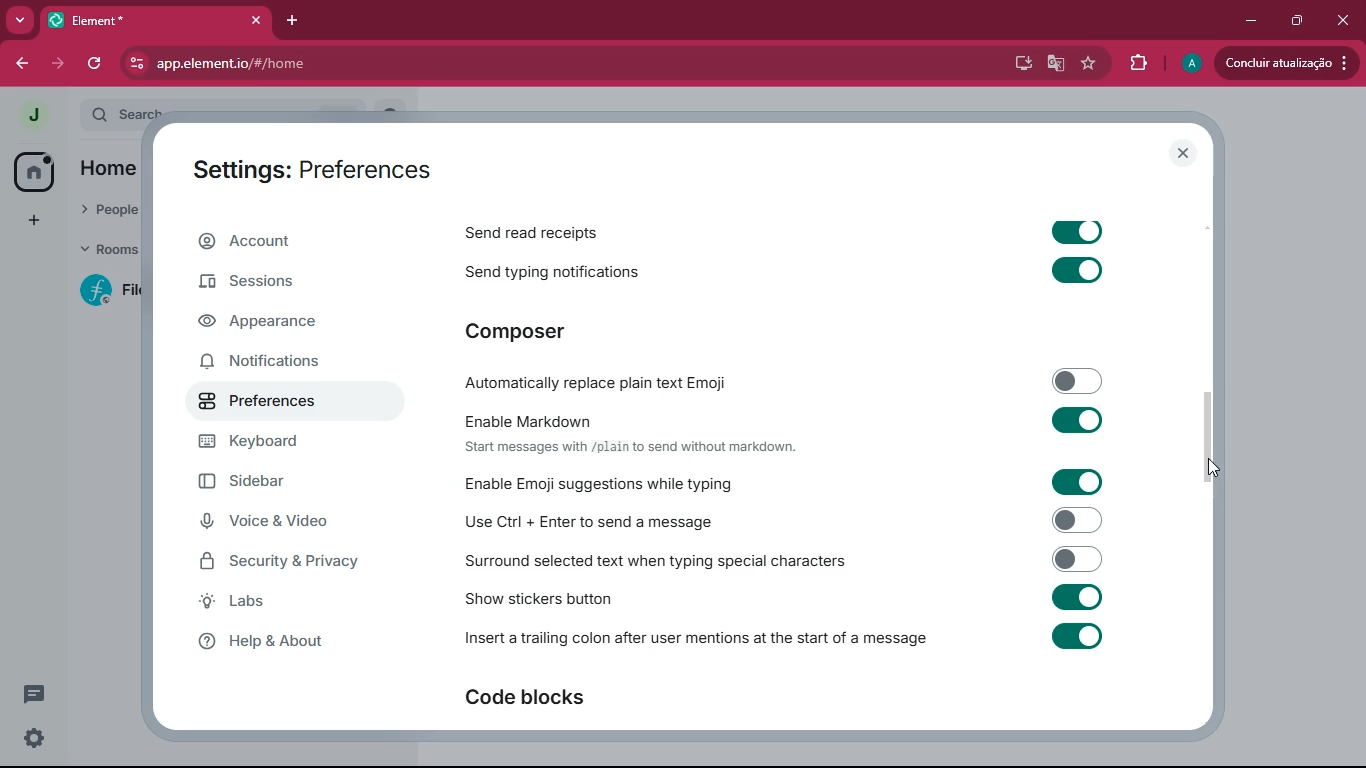  What do you see at coordinates (19, 18) in the screenshot?
I see `more` at bounding box center [19, 18].